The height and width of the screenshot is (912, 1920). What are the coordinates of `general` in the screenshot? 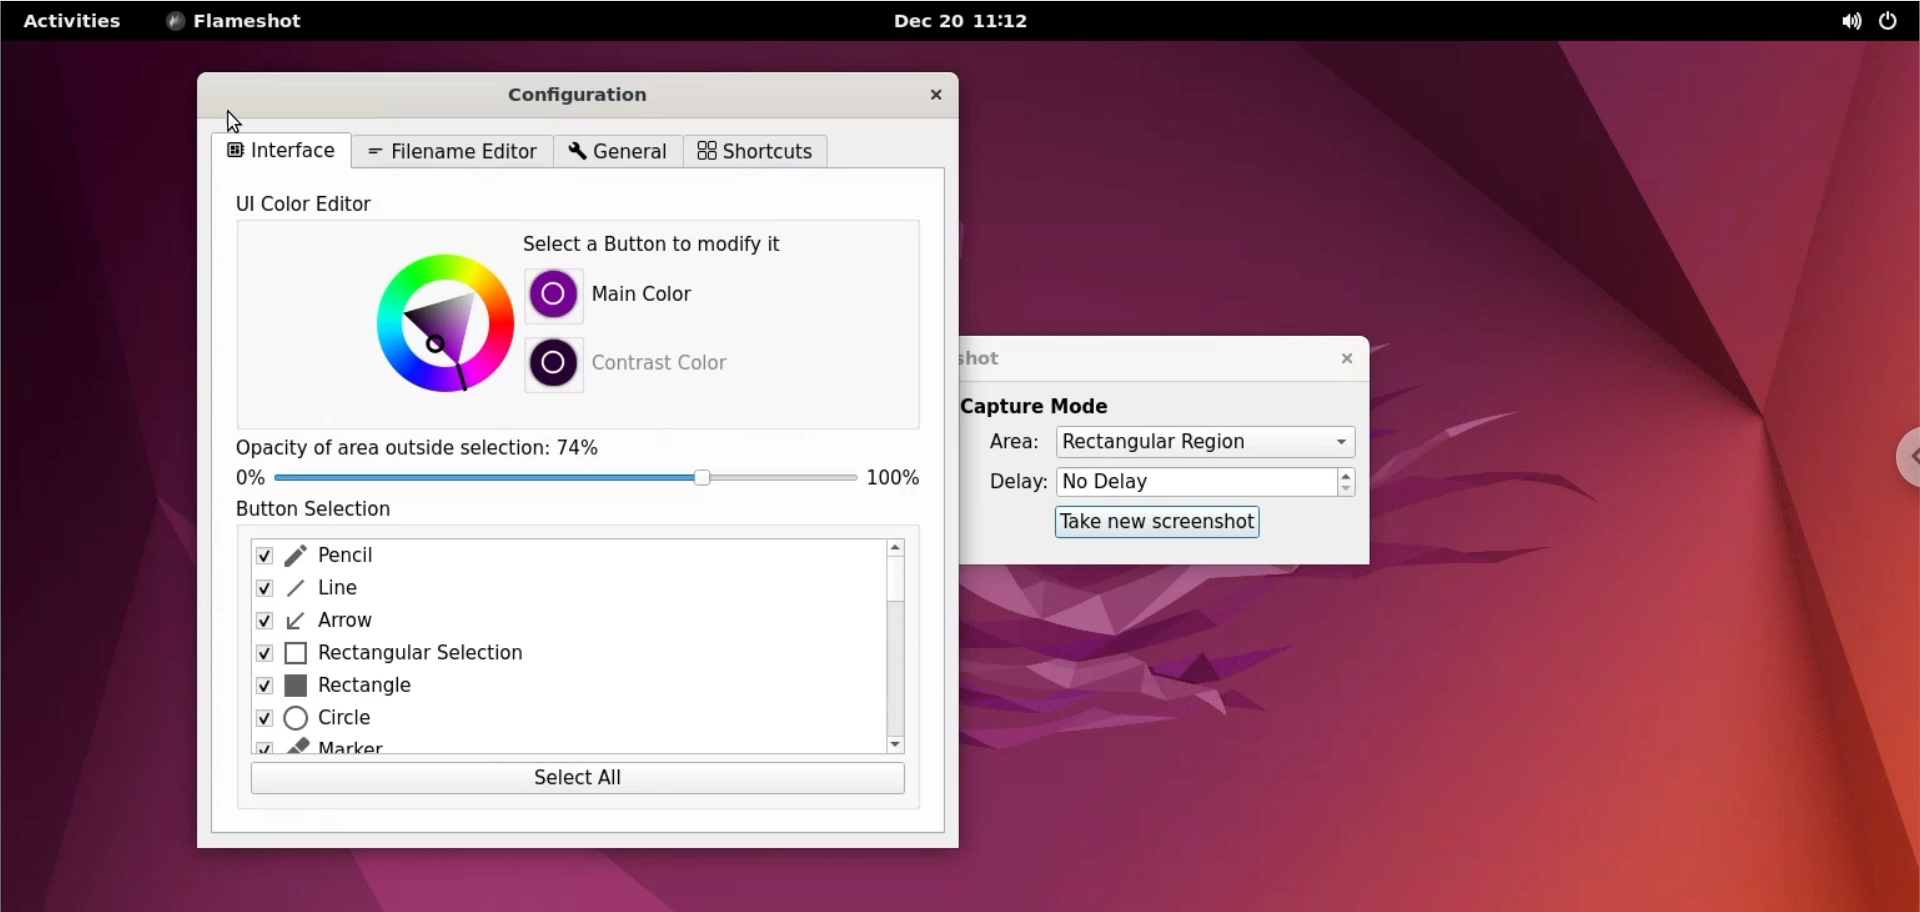 It's located at (619, 152).